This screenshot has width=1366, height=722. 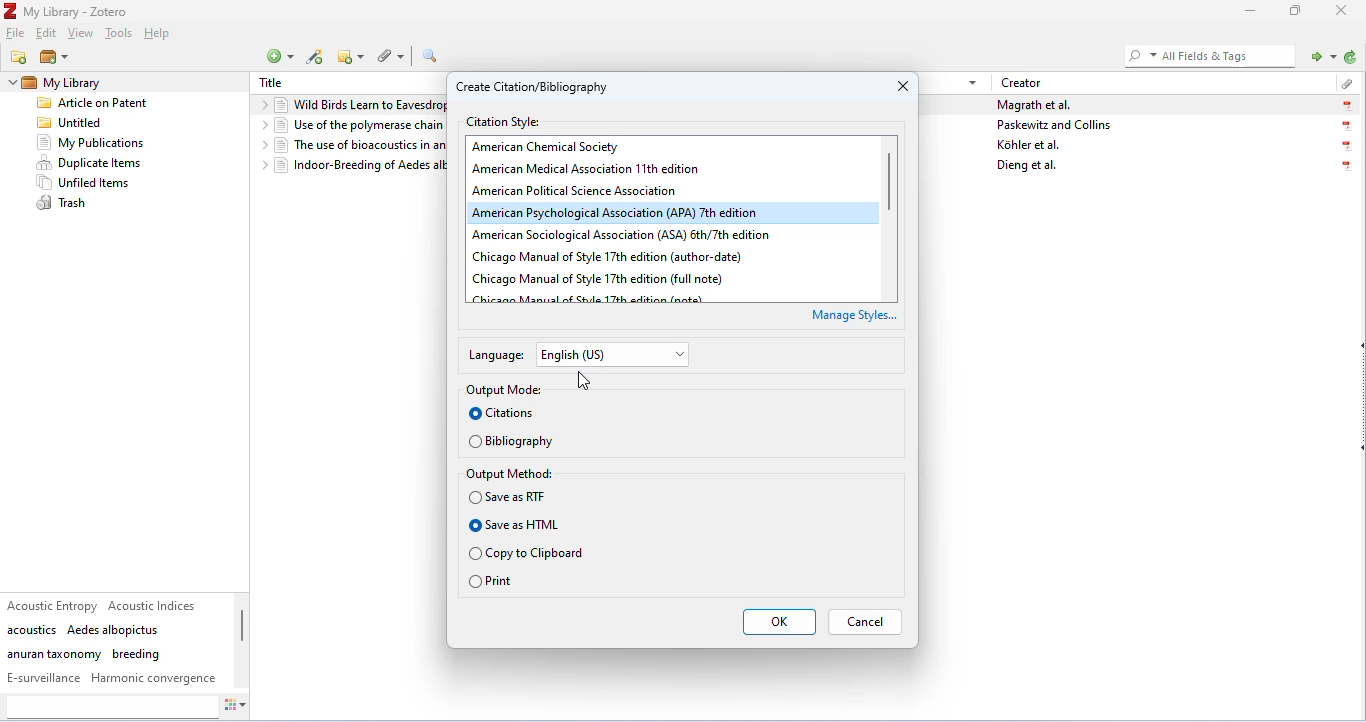 I want to click on view, so click(x=83, y=35).